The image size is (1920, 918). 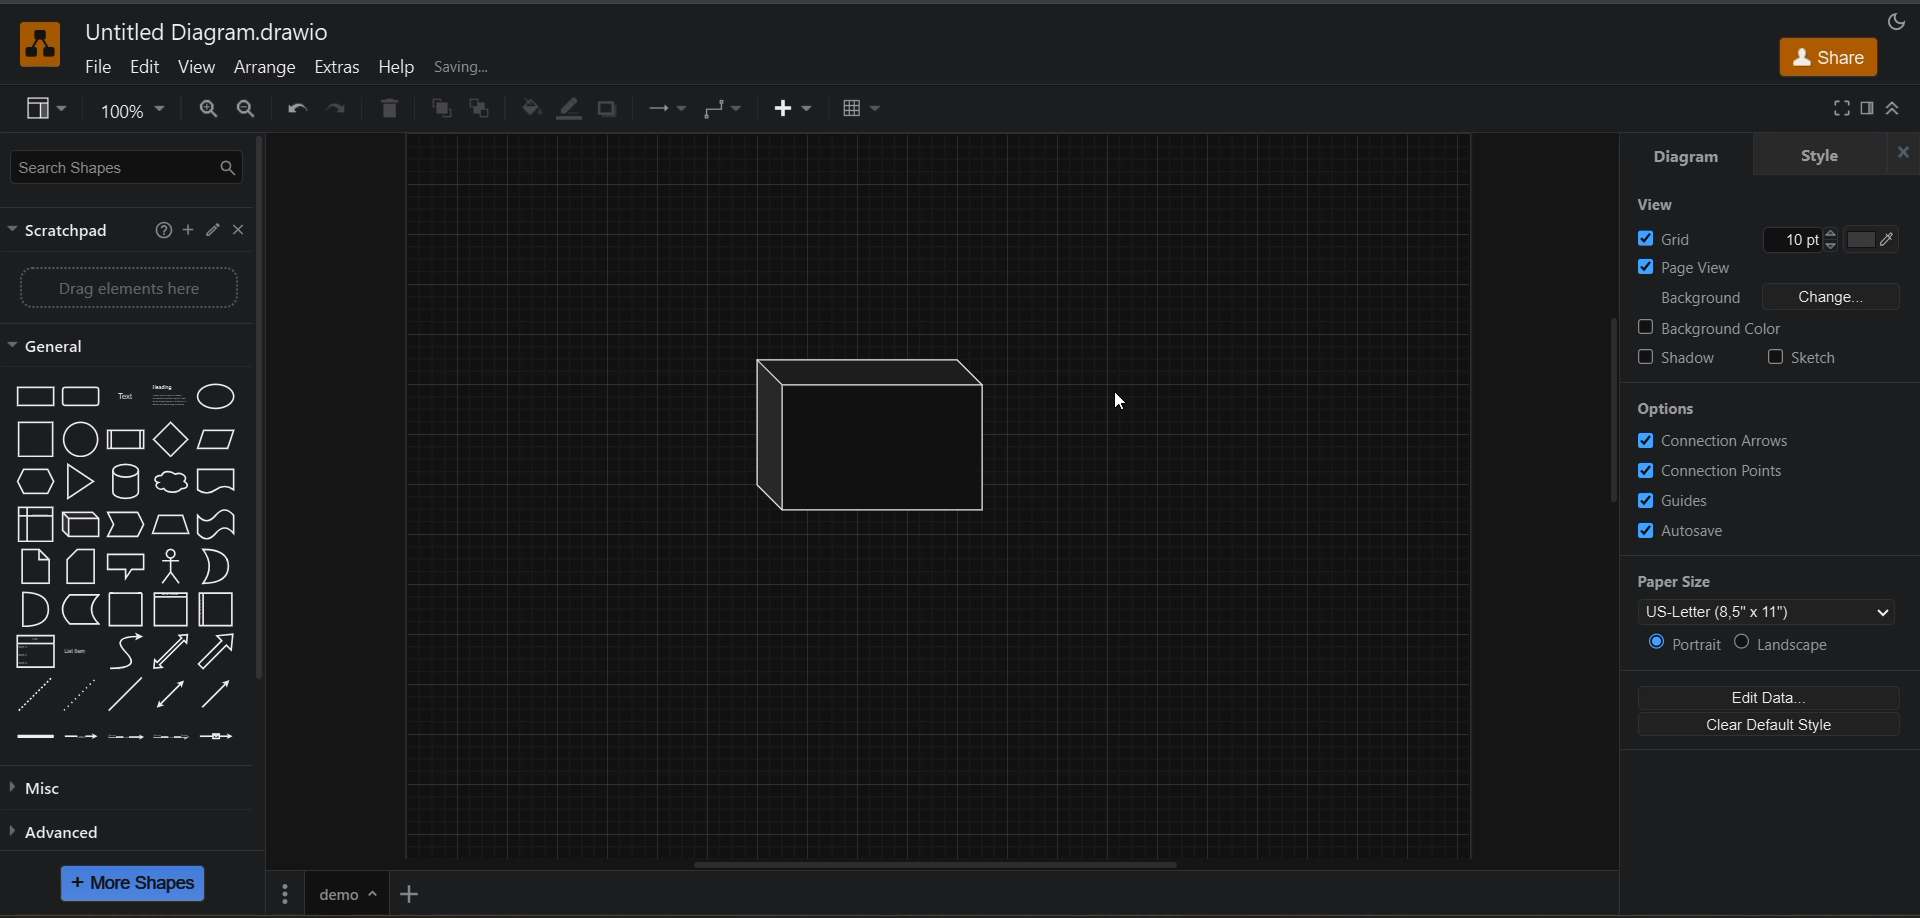 What do you see at coordinates (1795, 644) in the screenshot?
I see `landscape` at bounding box center [1795, 644].